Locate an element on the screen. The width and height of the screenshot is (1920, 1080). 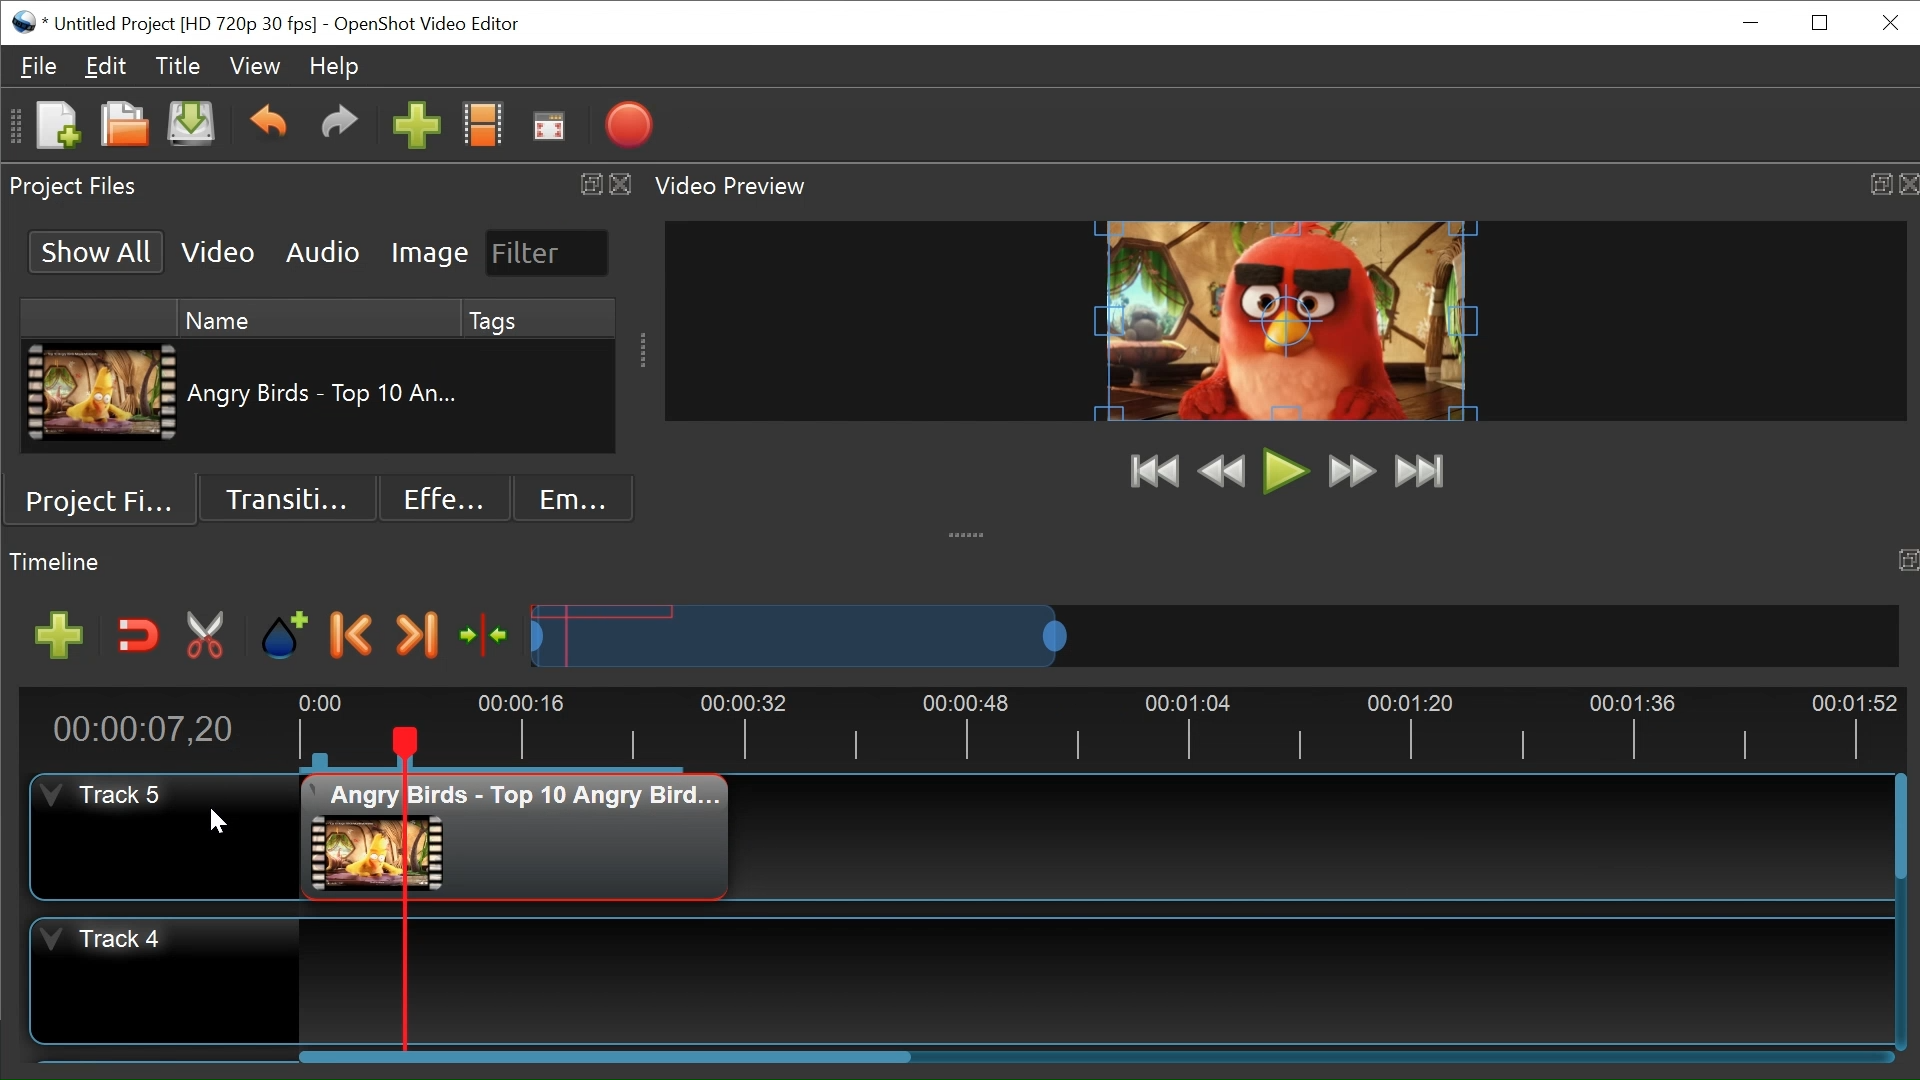
Timeline is located at coordinates (1096, 727).